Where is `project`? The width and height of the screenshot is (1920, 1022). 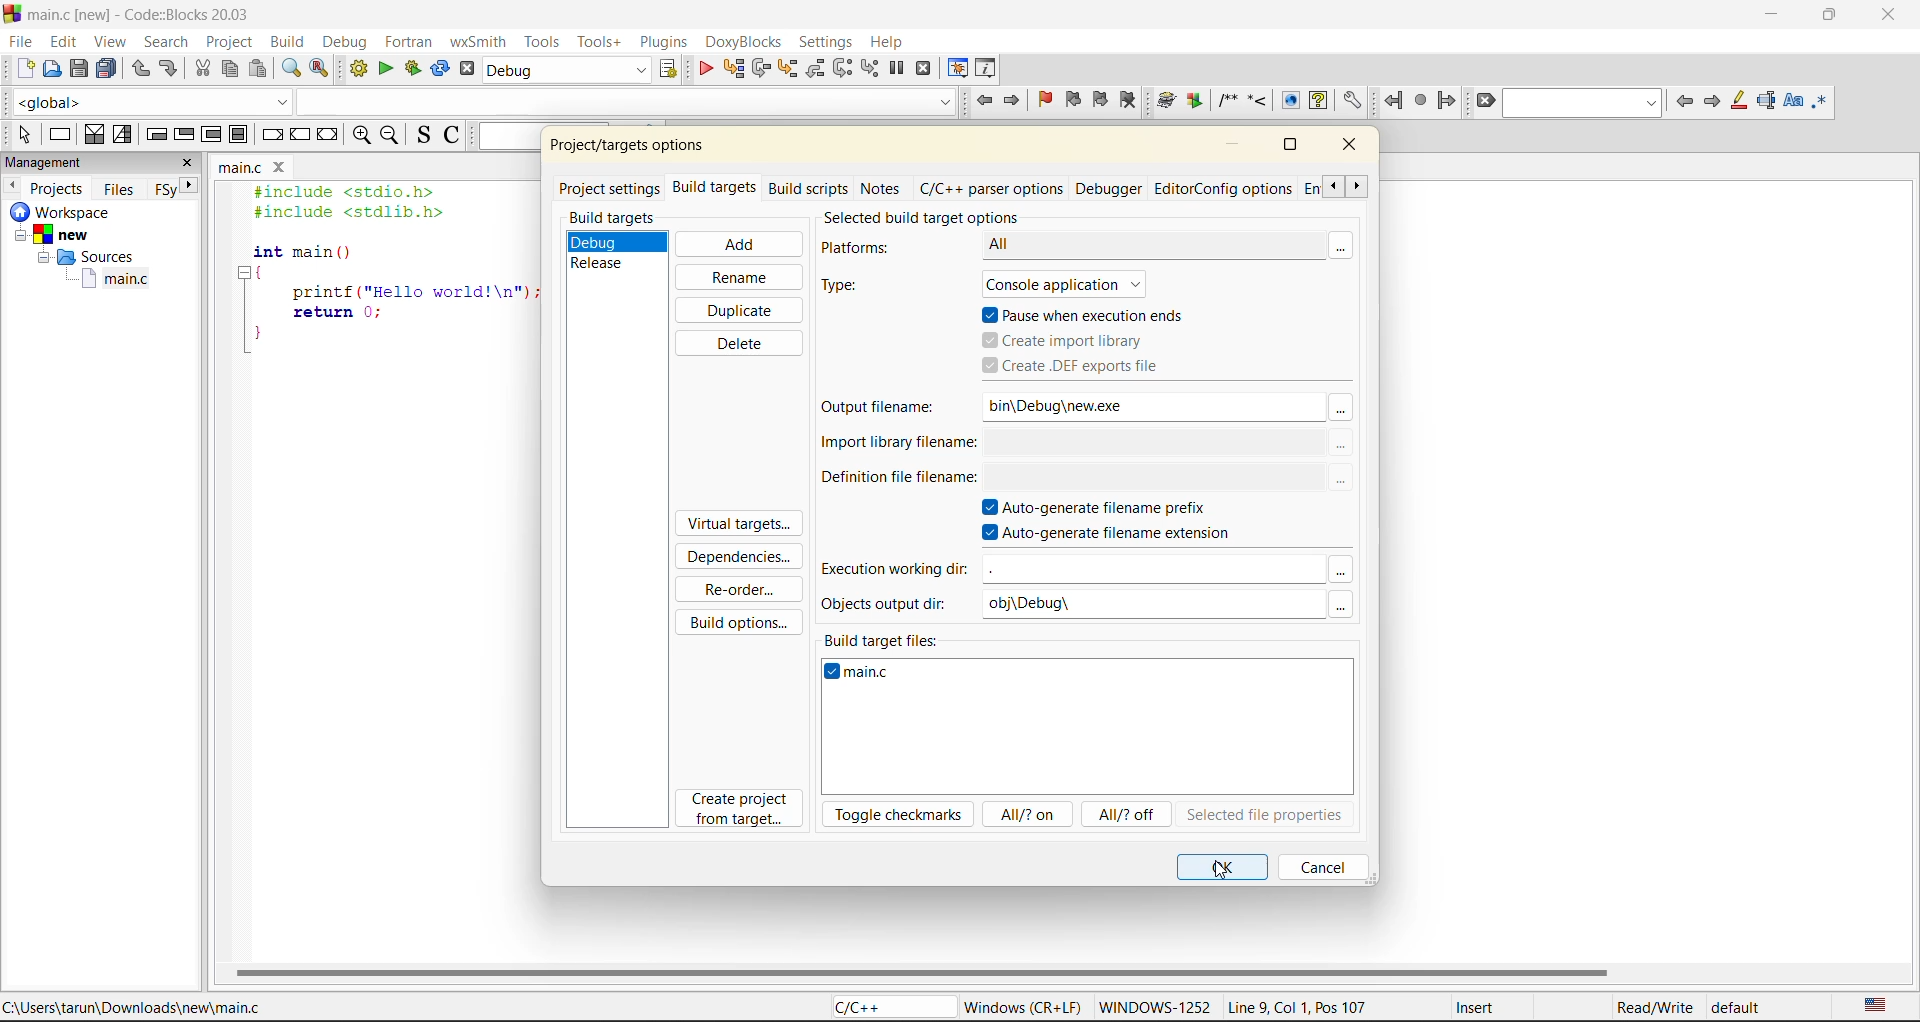
project is located at coordinates (229, 43).